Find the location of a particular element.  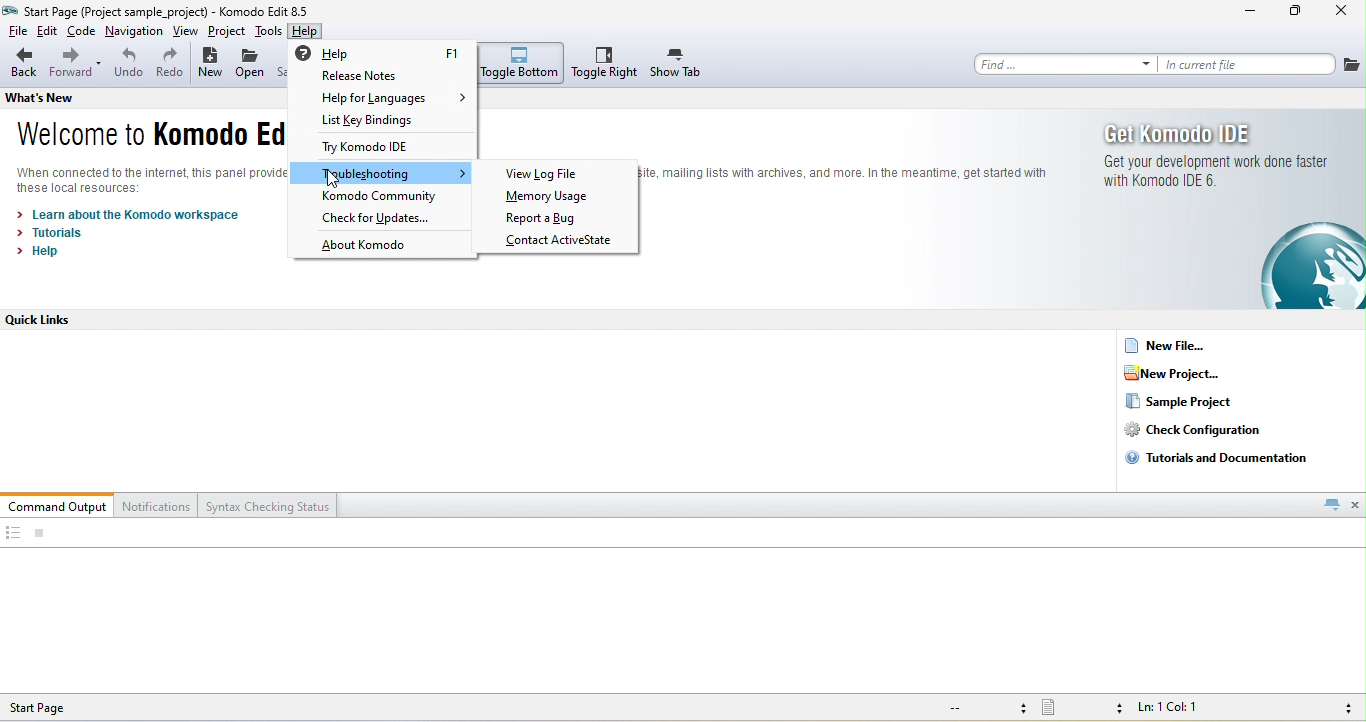

help is located at coordinates (385, 53).